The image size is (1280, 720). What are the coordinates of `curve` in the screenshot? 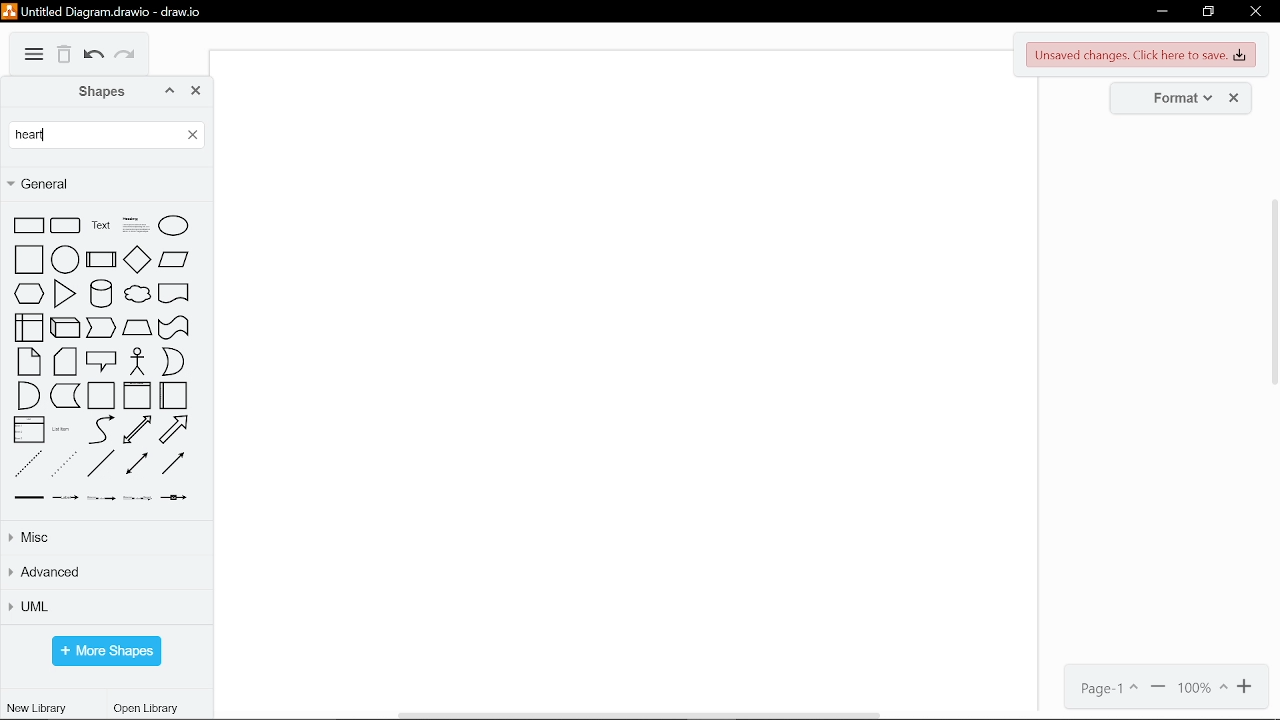 It's located at (99, 430).